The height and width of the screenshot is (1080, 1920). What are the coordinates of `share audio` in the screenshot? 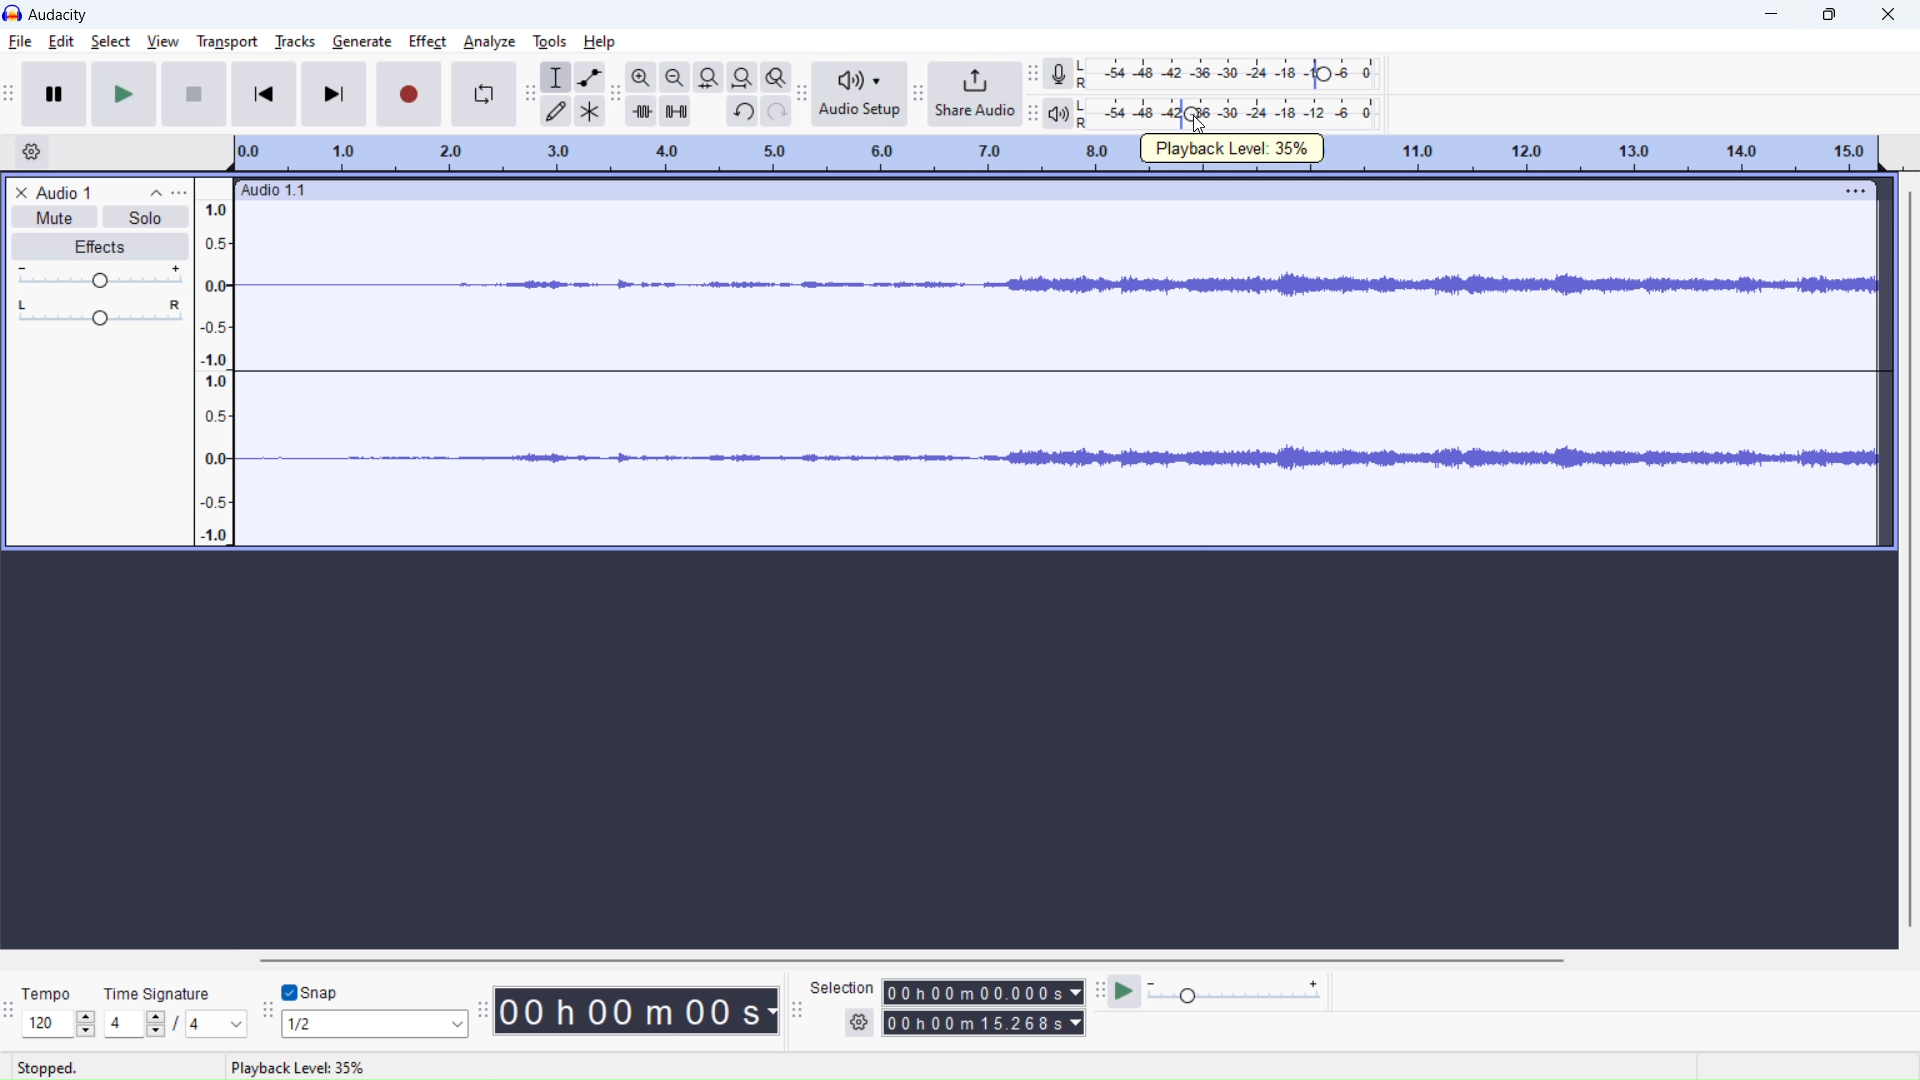 It's located at (975, 94).